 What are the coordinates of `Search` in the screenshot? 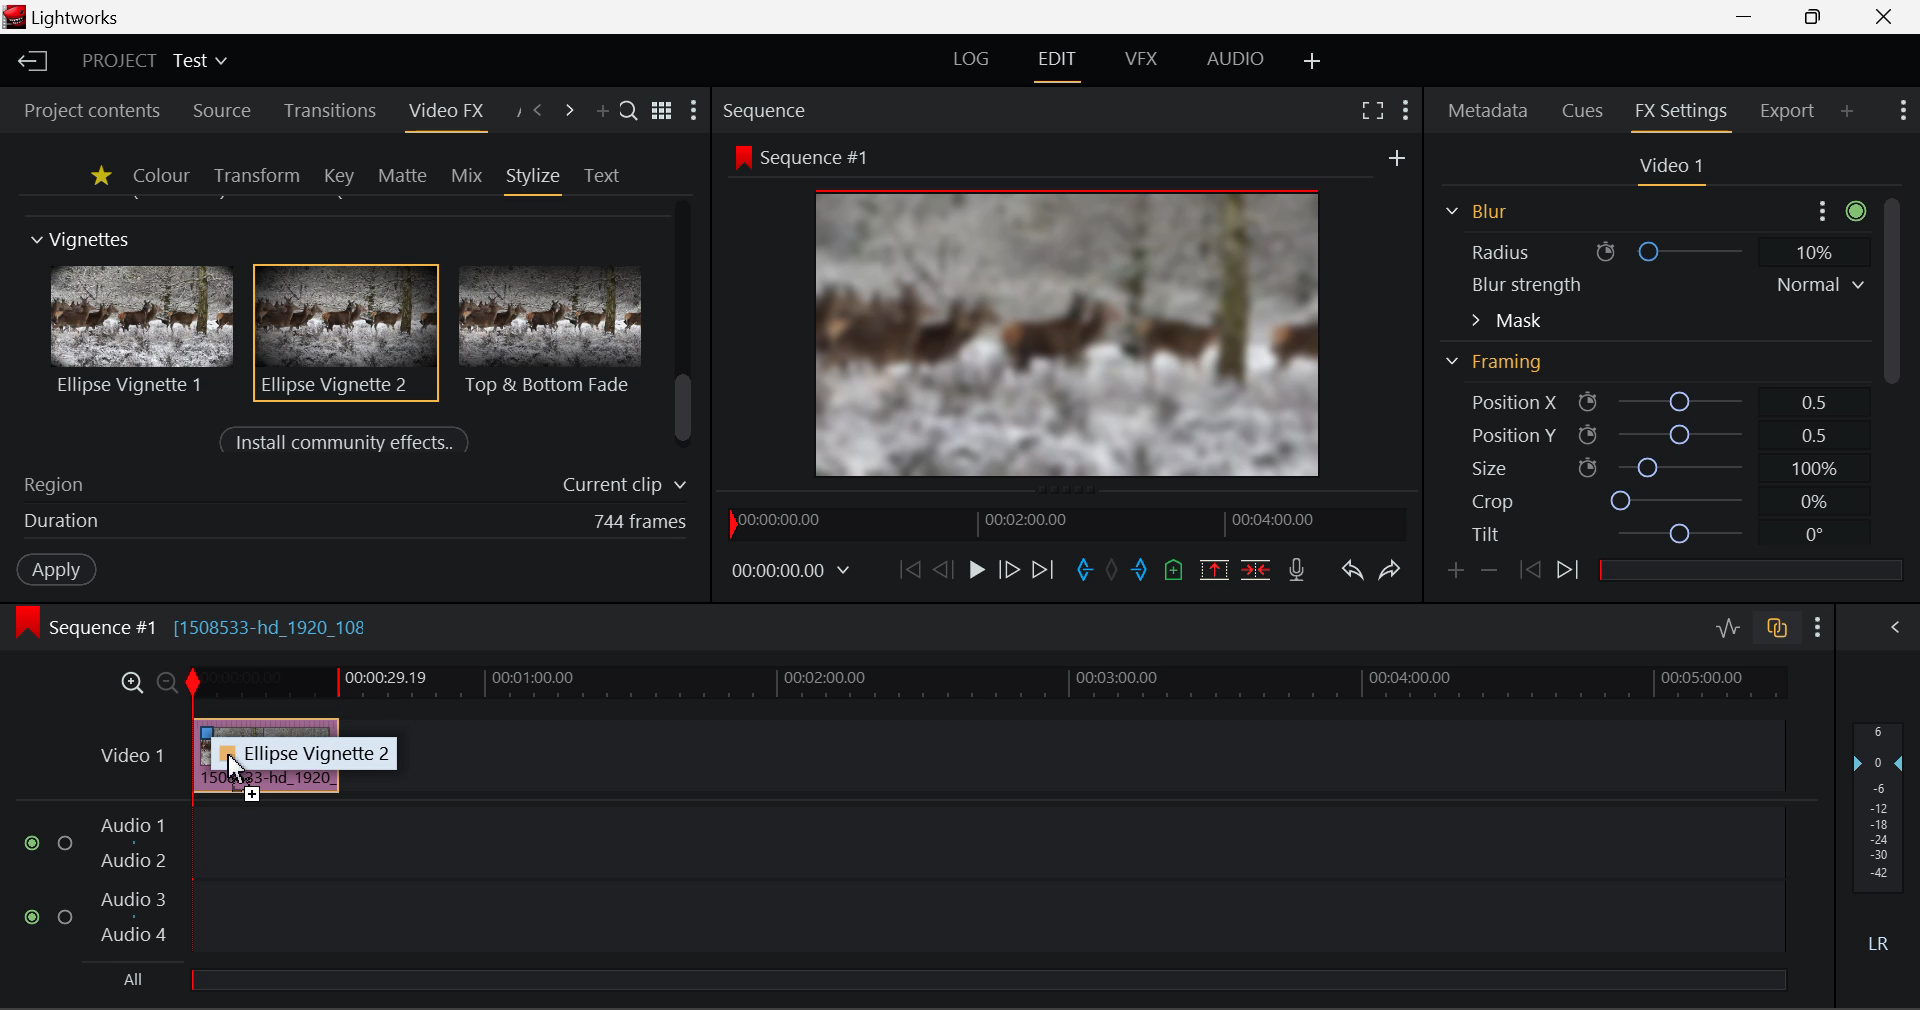 It's located at (630, 113).